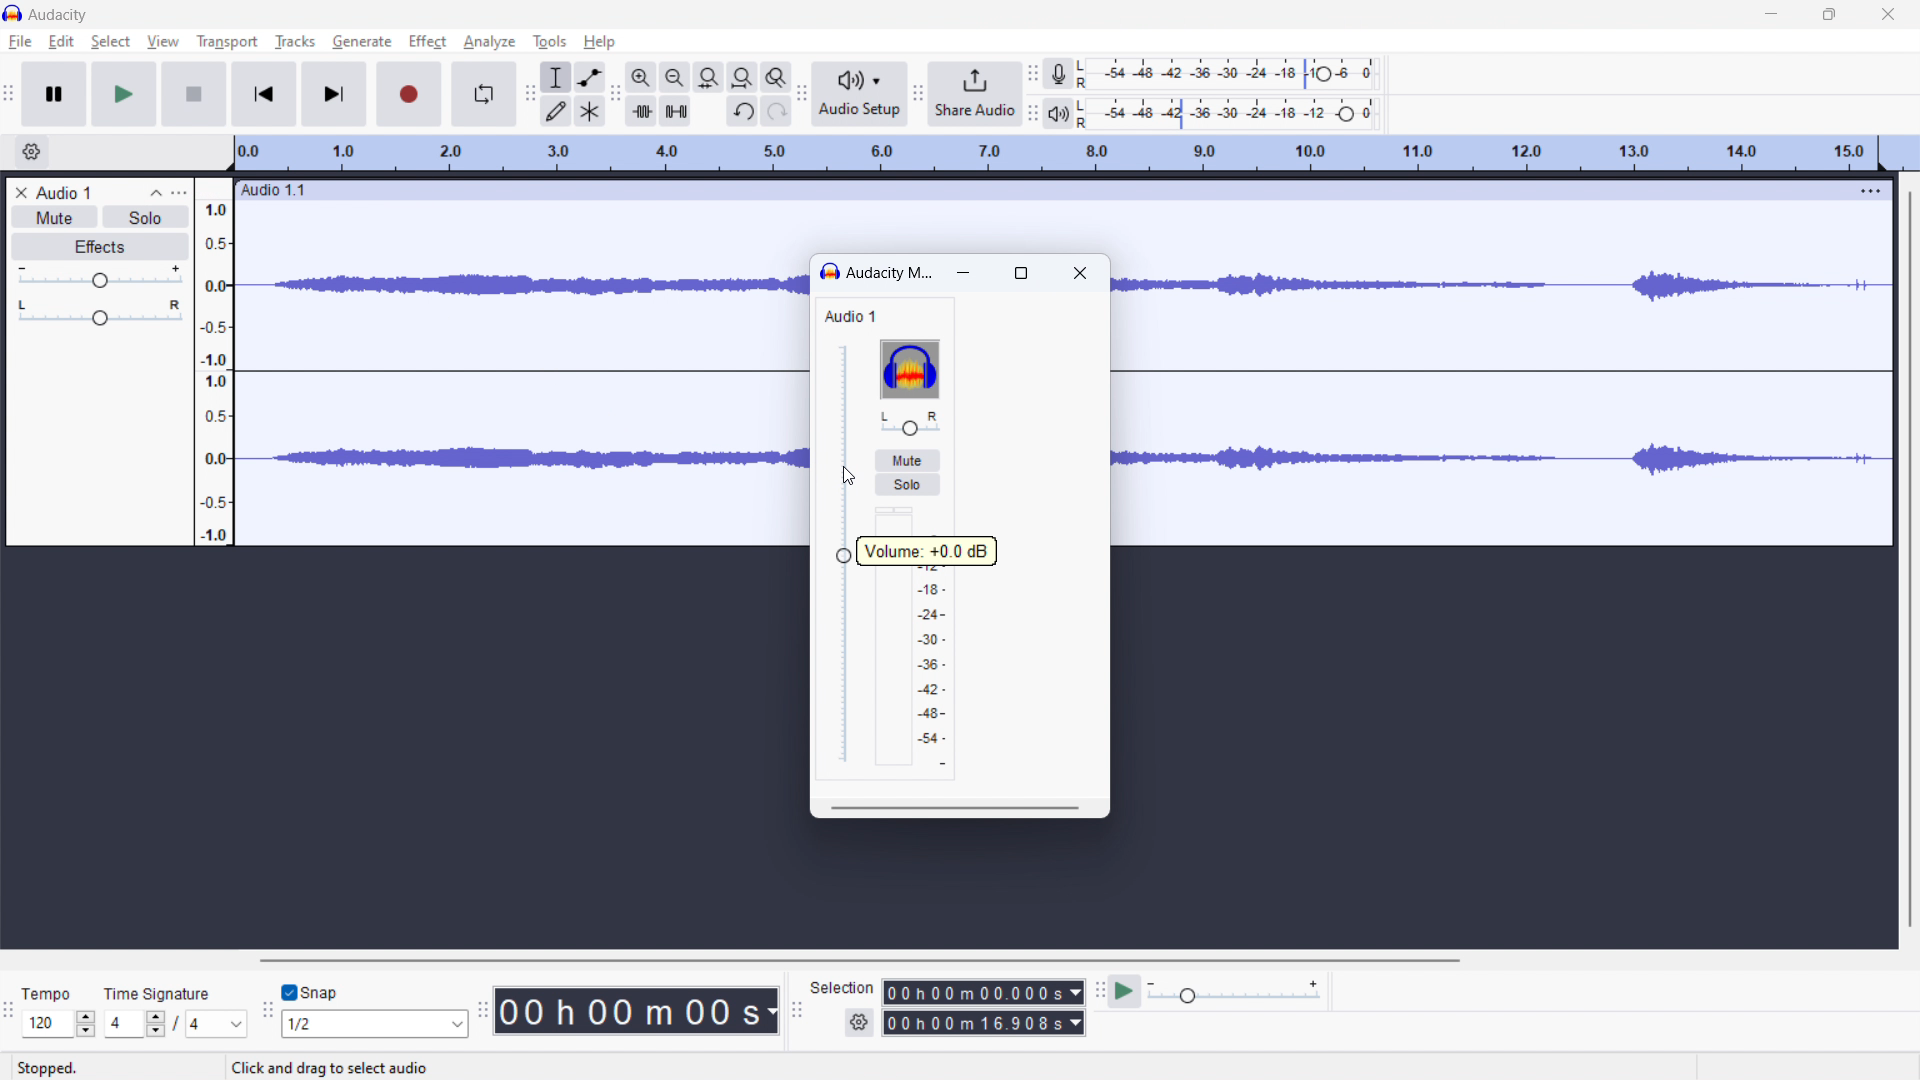 The height and width of the screenshot is (1080, 1920). Describe the element at coordinates (166, 44) in the screenshot. I see `cursor` at that location.